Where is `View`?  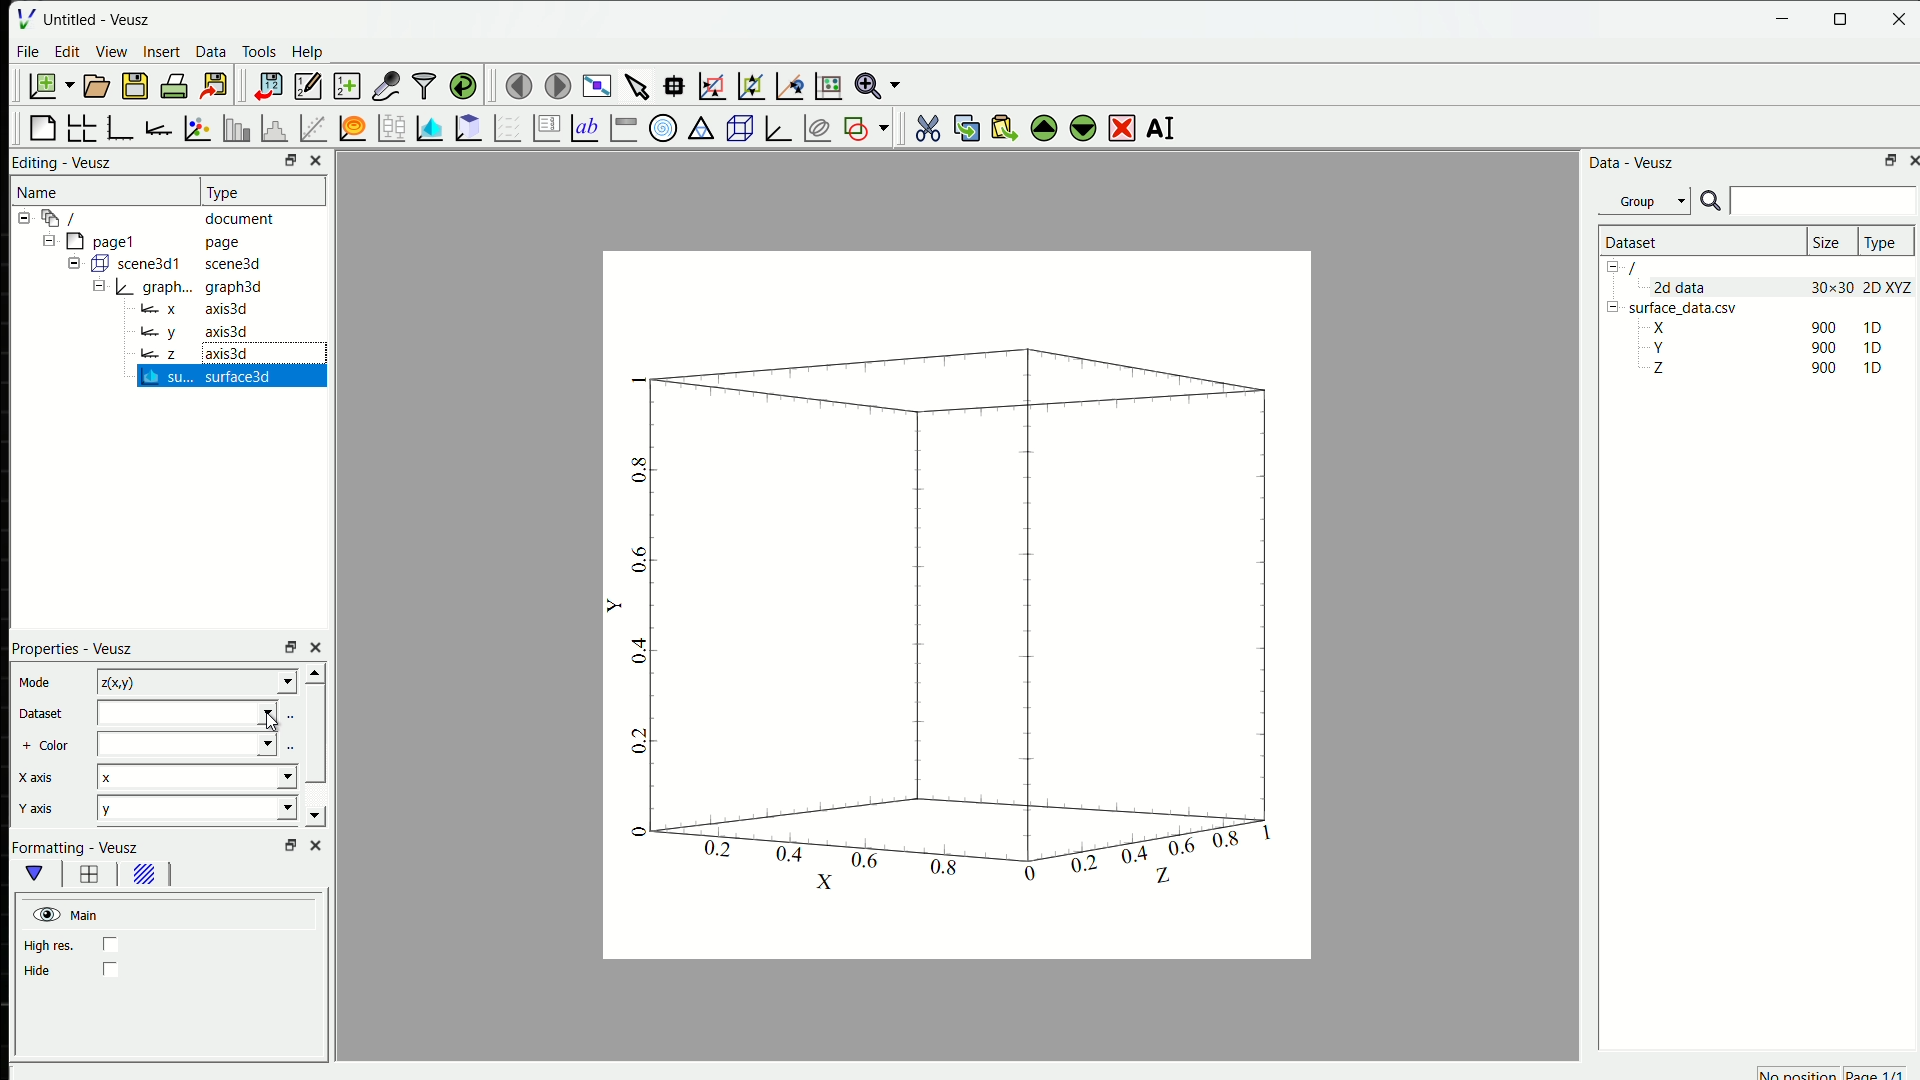
View is located at coordinates (113, 51).